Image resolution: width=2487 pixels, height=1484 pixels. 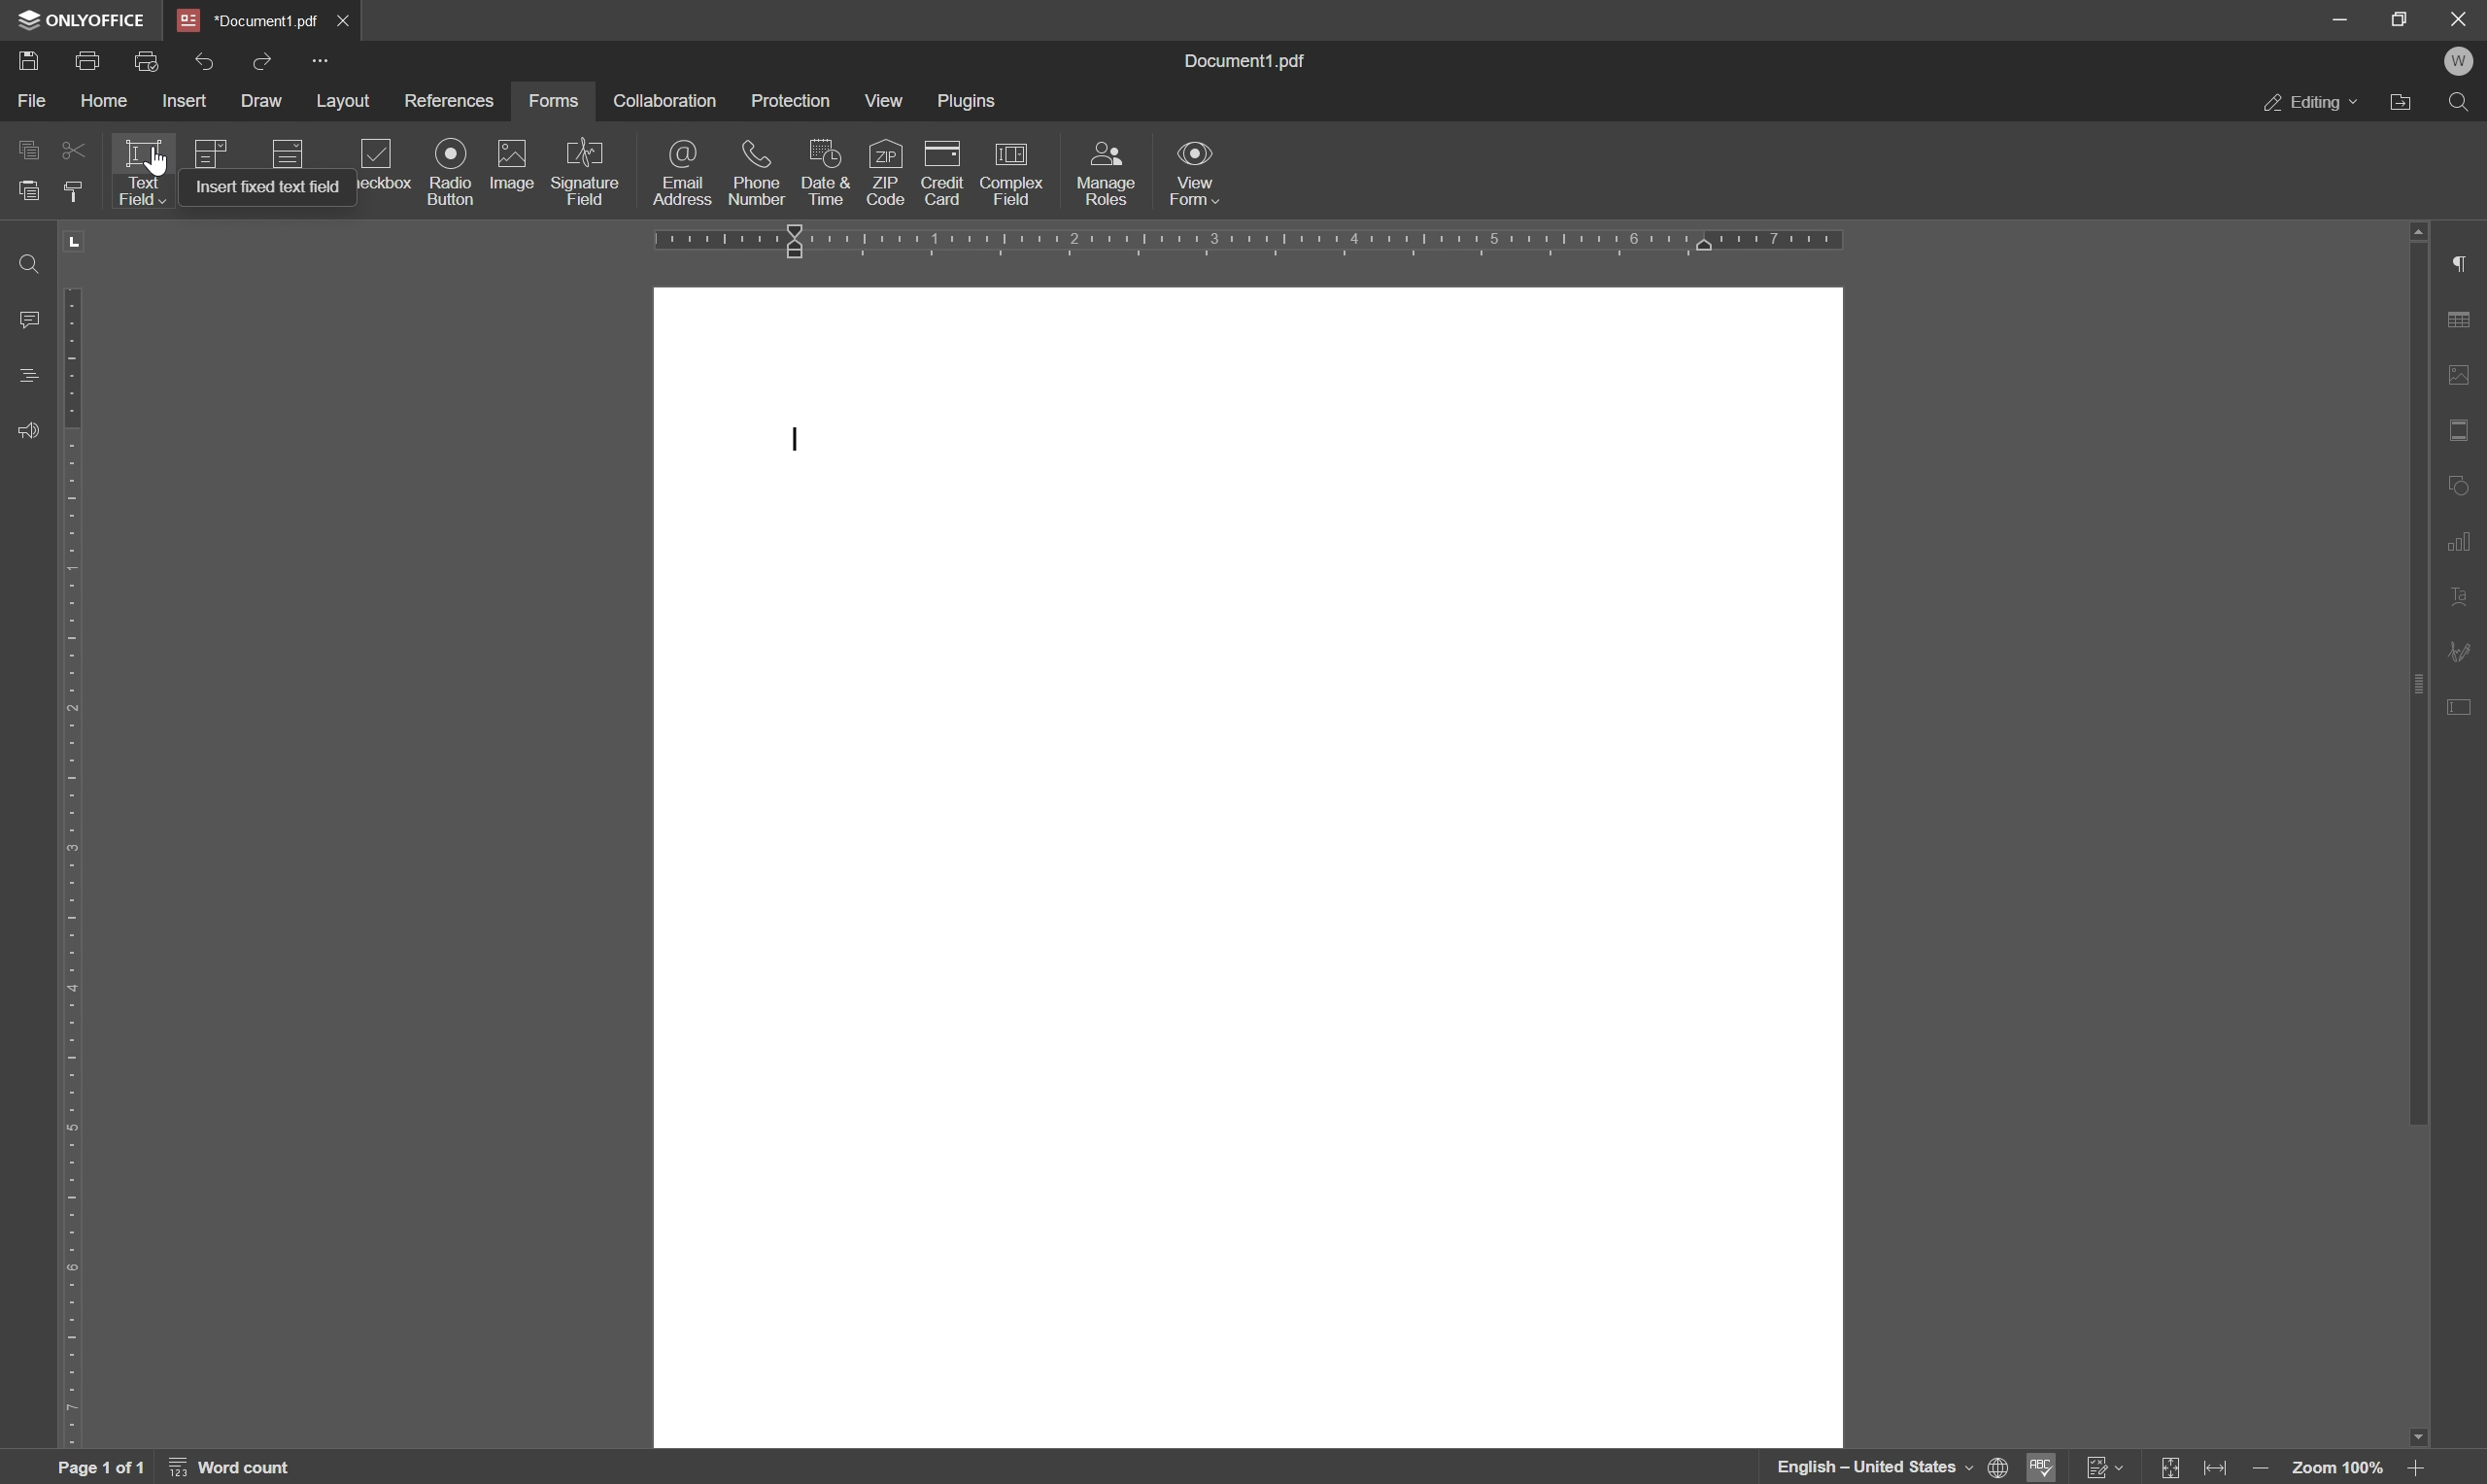 I want to click on restore down, so click(x=2399, y=18).